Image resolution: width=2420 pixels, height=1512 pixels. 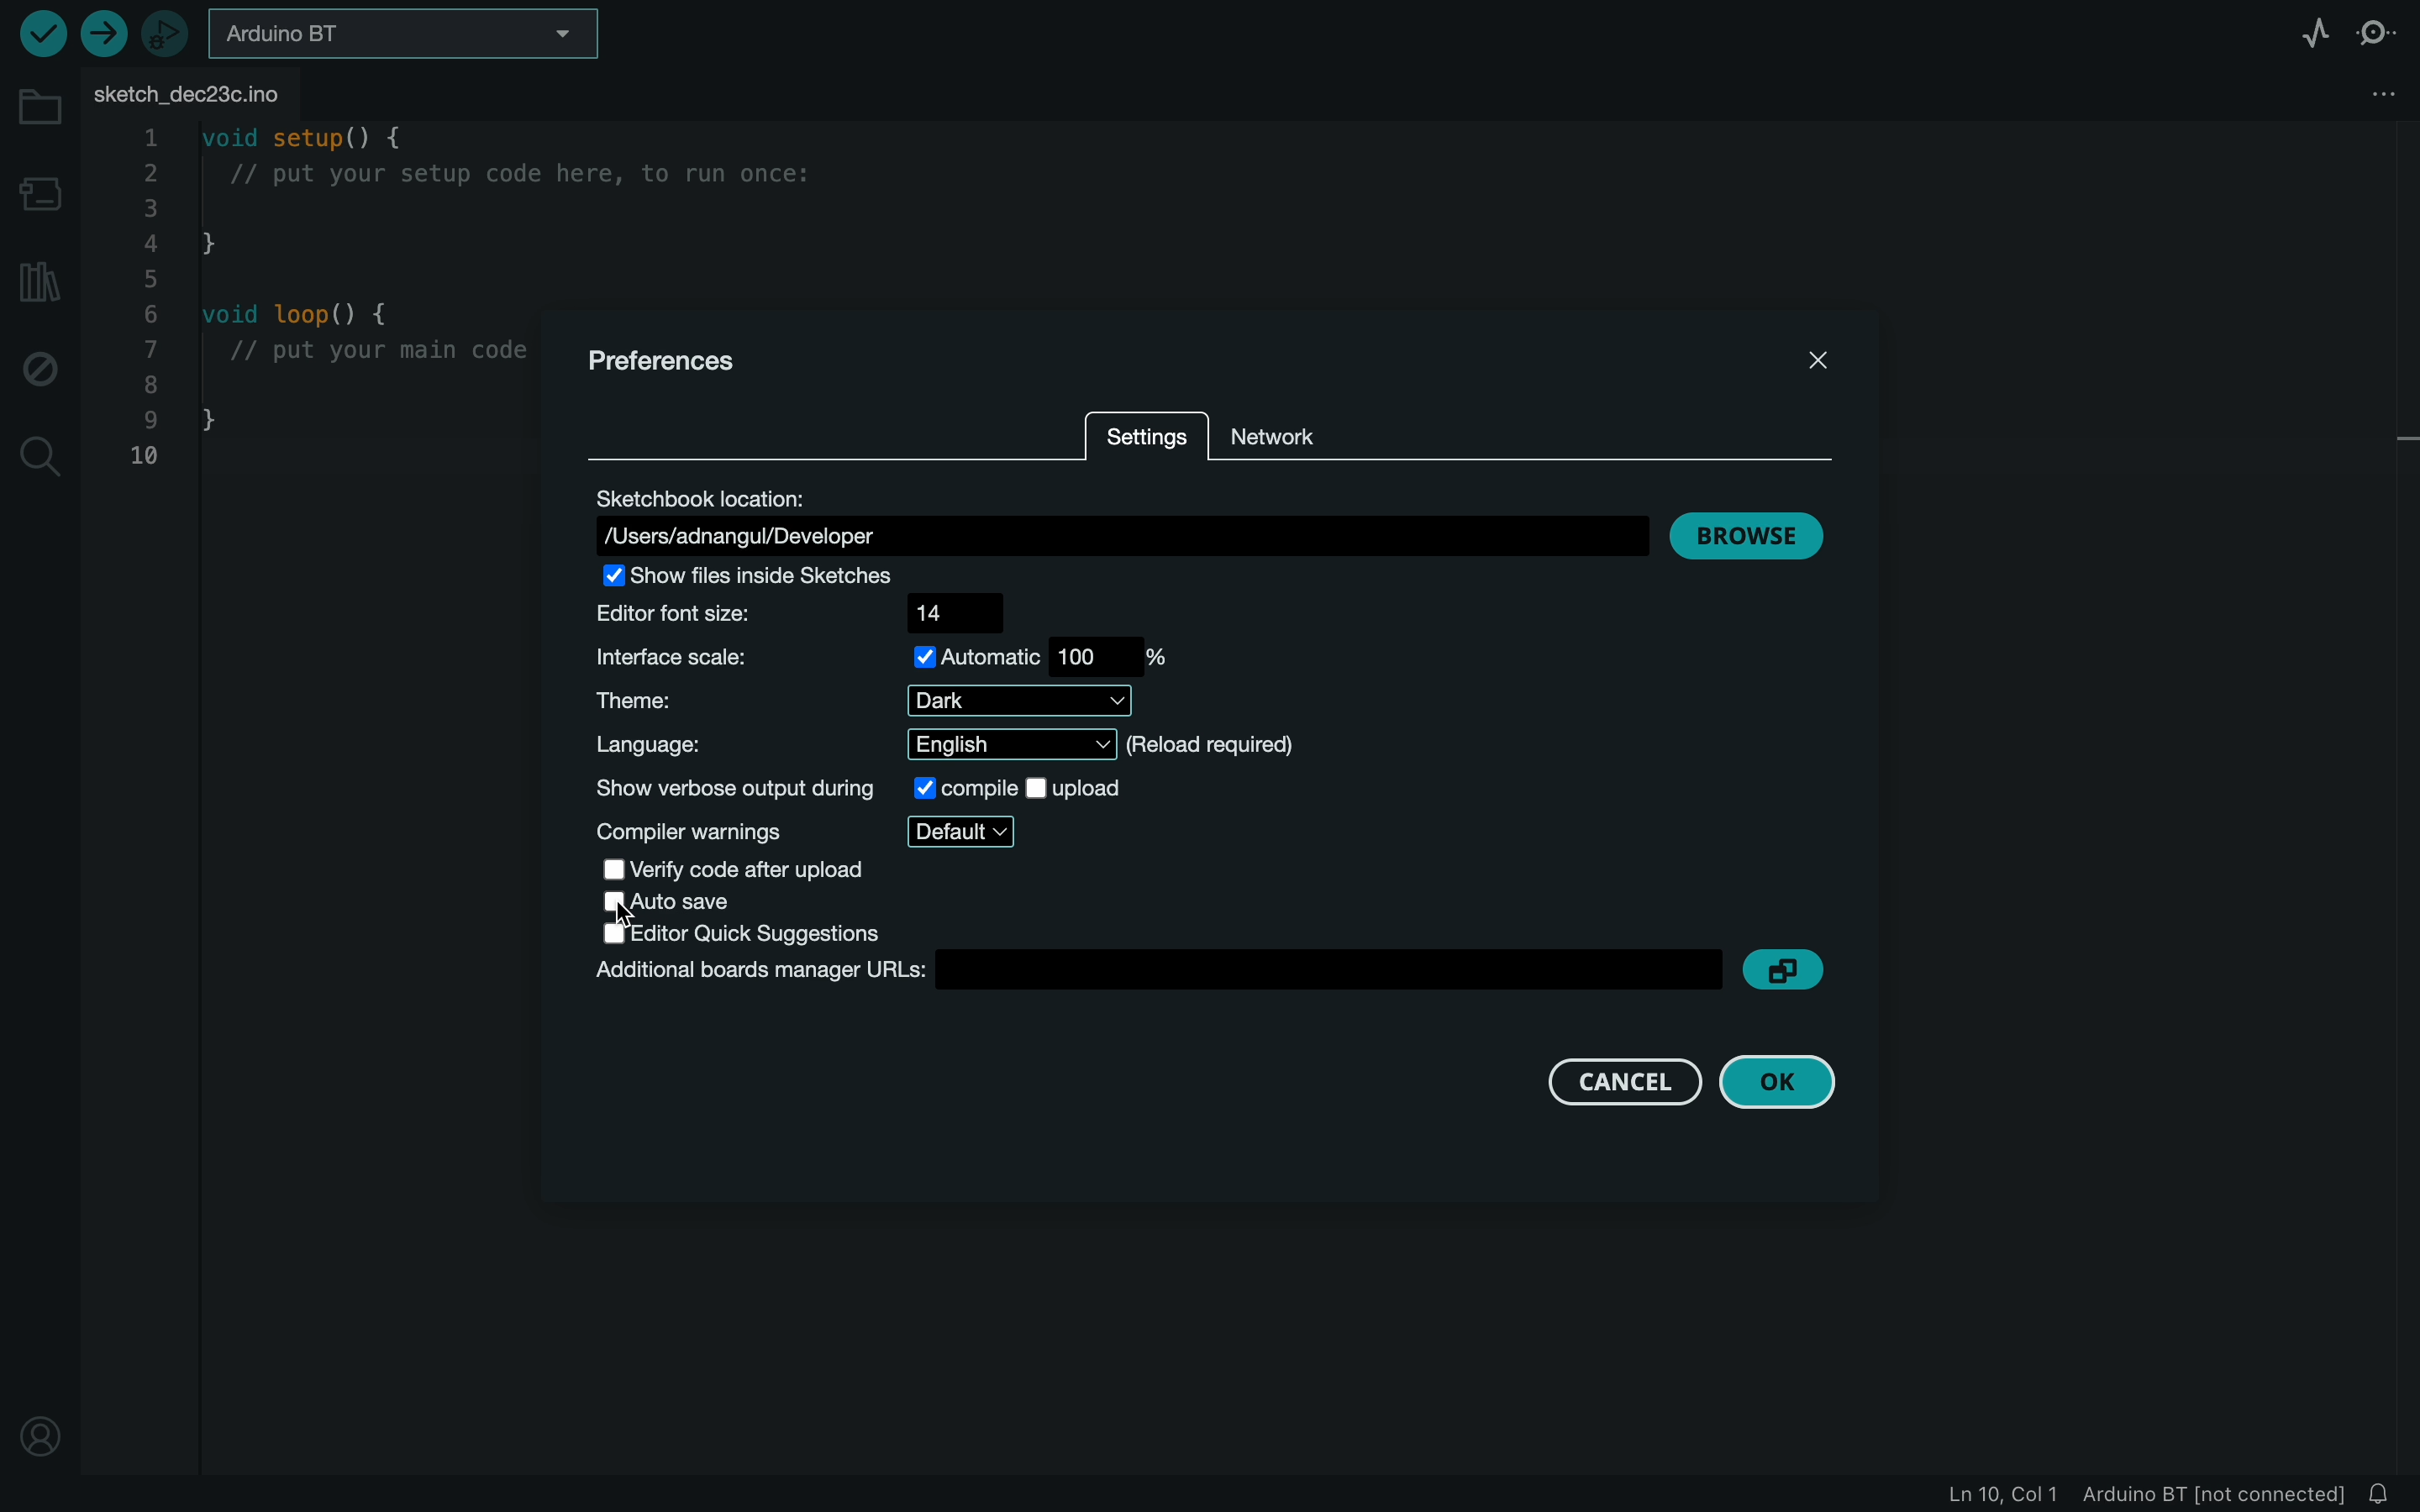 I want to click on scale, so click(x=888, y=656).